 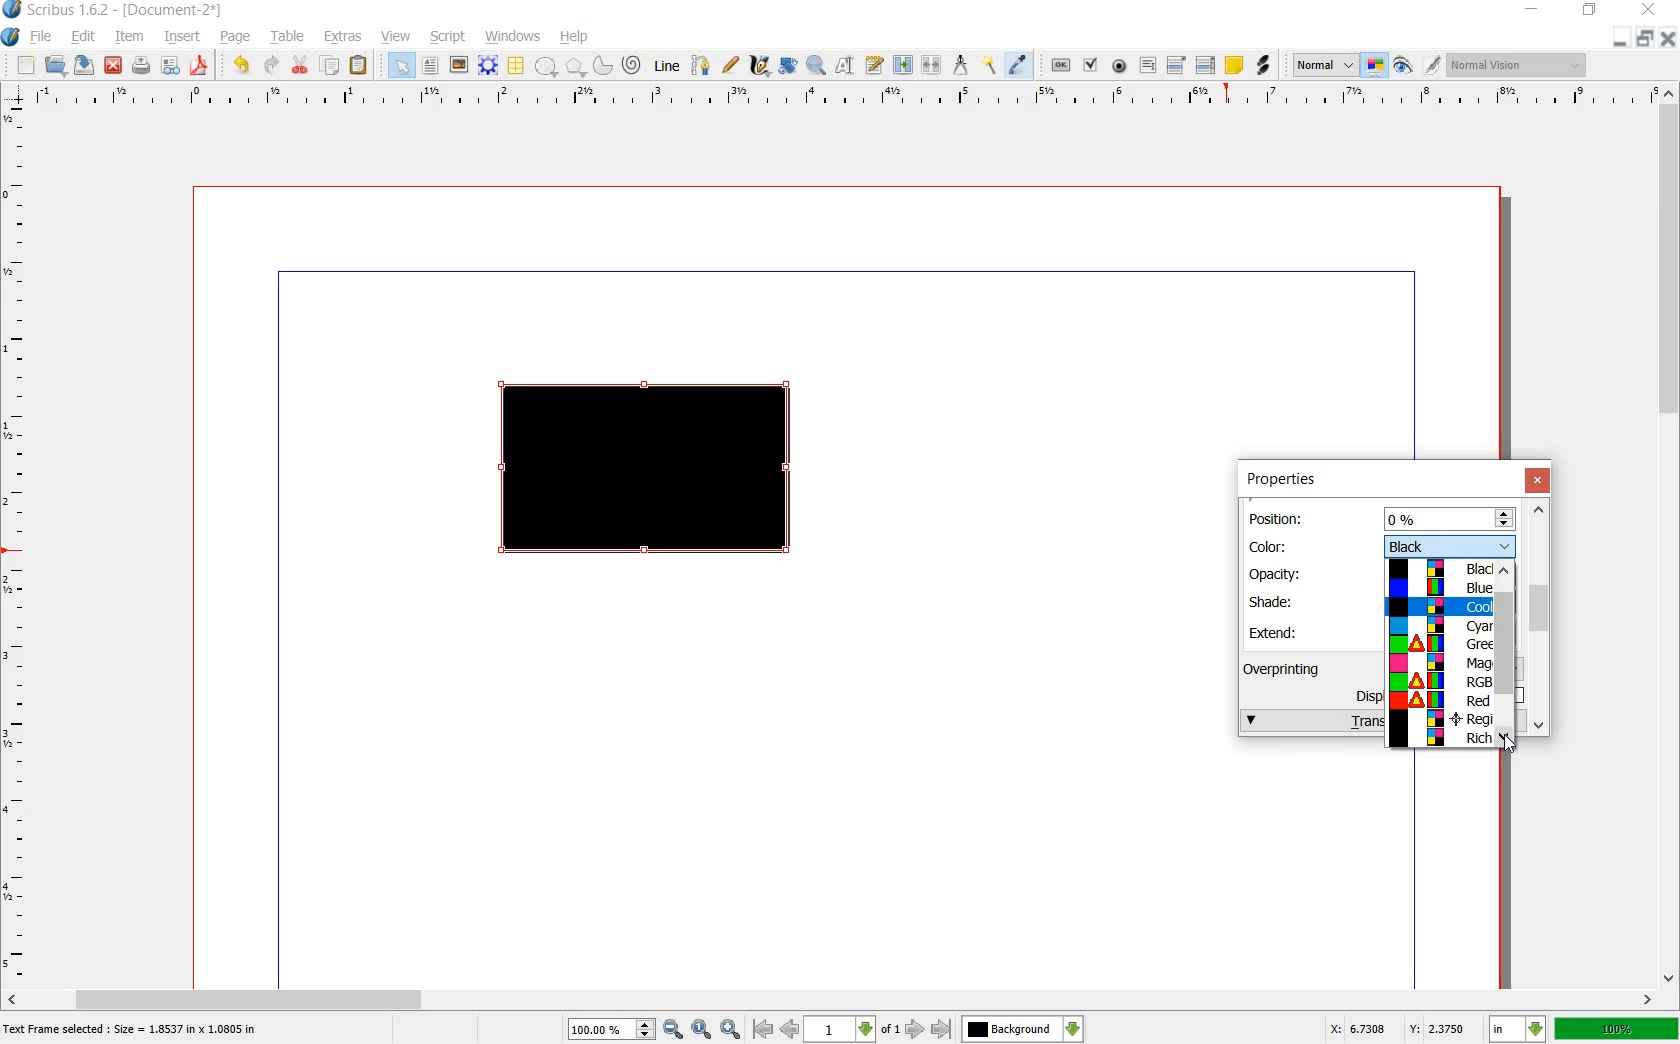 What do you see at coordinates (134, 1031) in the screenshot?
I see `text frame selected : size = 1.8537 in x 1.0805 in` at bounding box center [134, 1031].